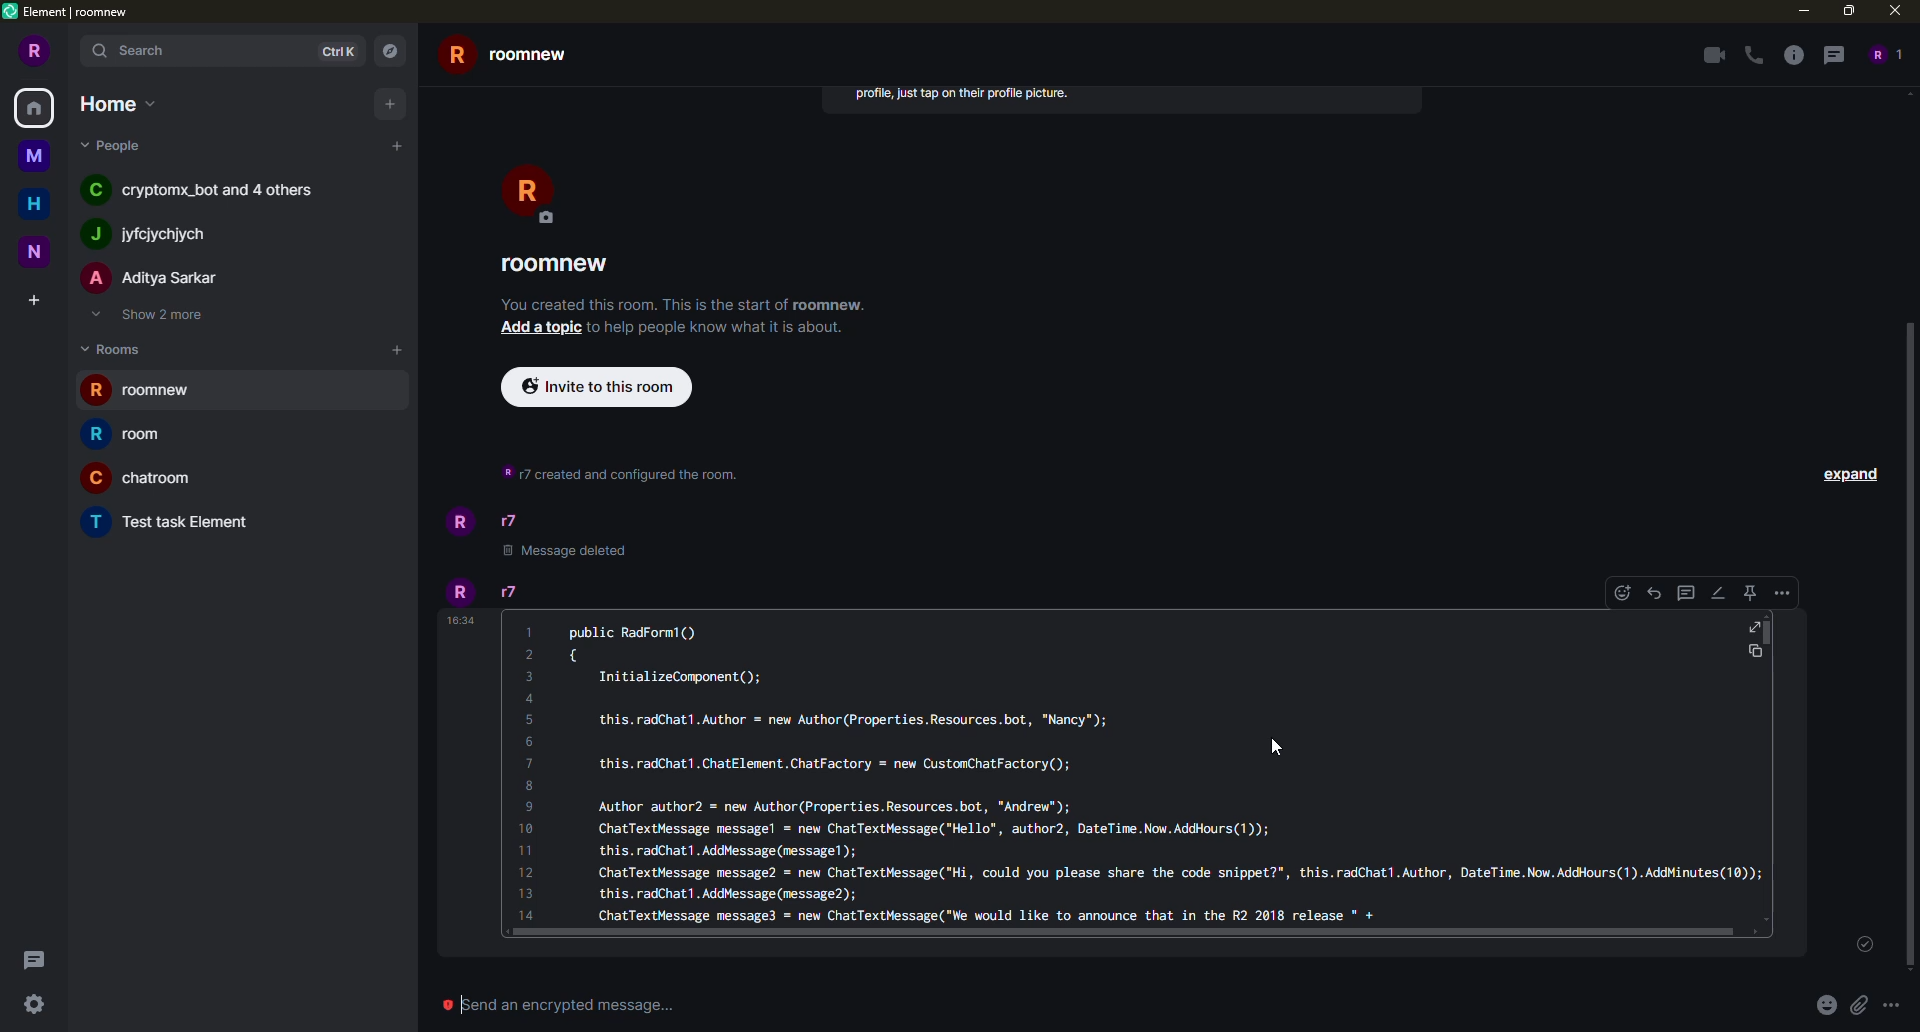 This screenshot has height=1032, width=1920. What do you see at coordinates (153, 315) in the screenshot?
I see `show 2 more` at bounding box center [153, 315].